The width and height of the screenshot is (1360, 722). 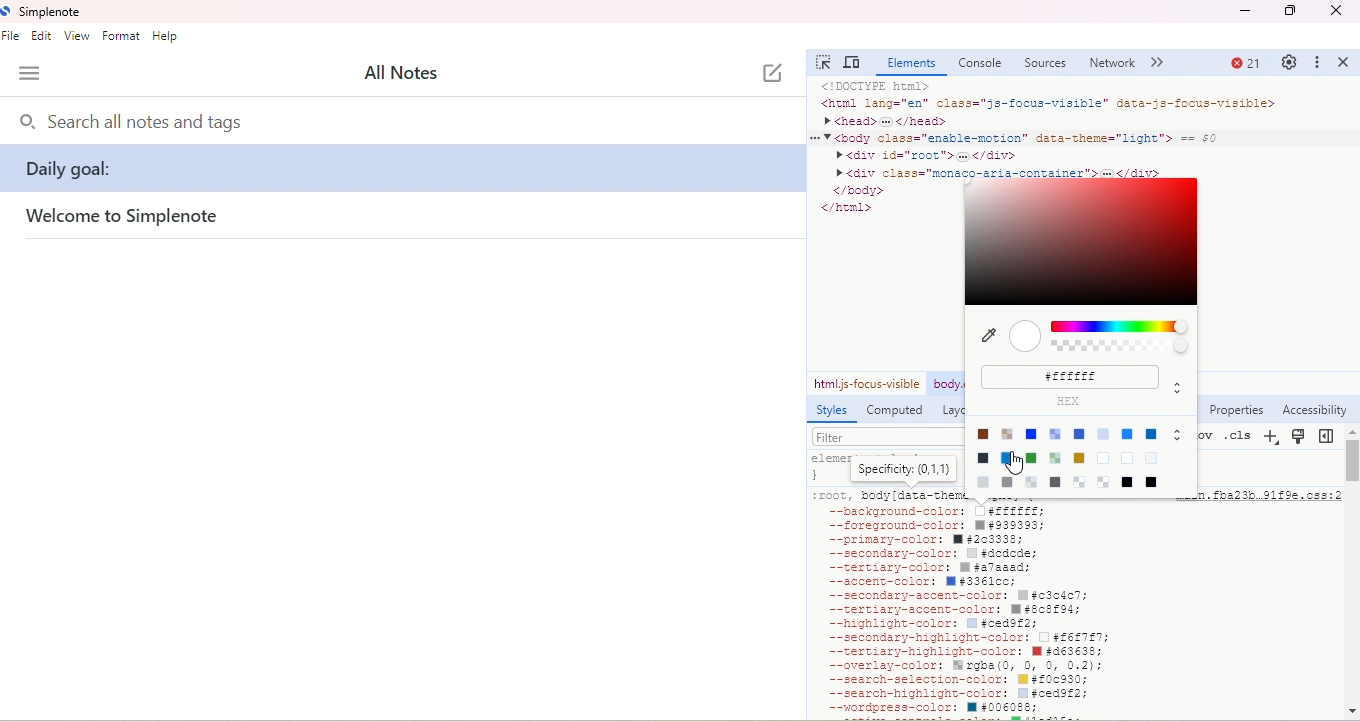 I want to click on simplenote, so click(x=42, y=11).